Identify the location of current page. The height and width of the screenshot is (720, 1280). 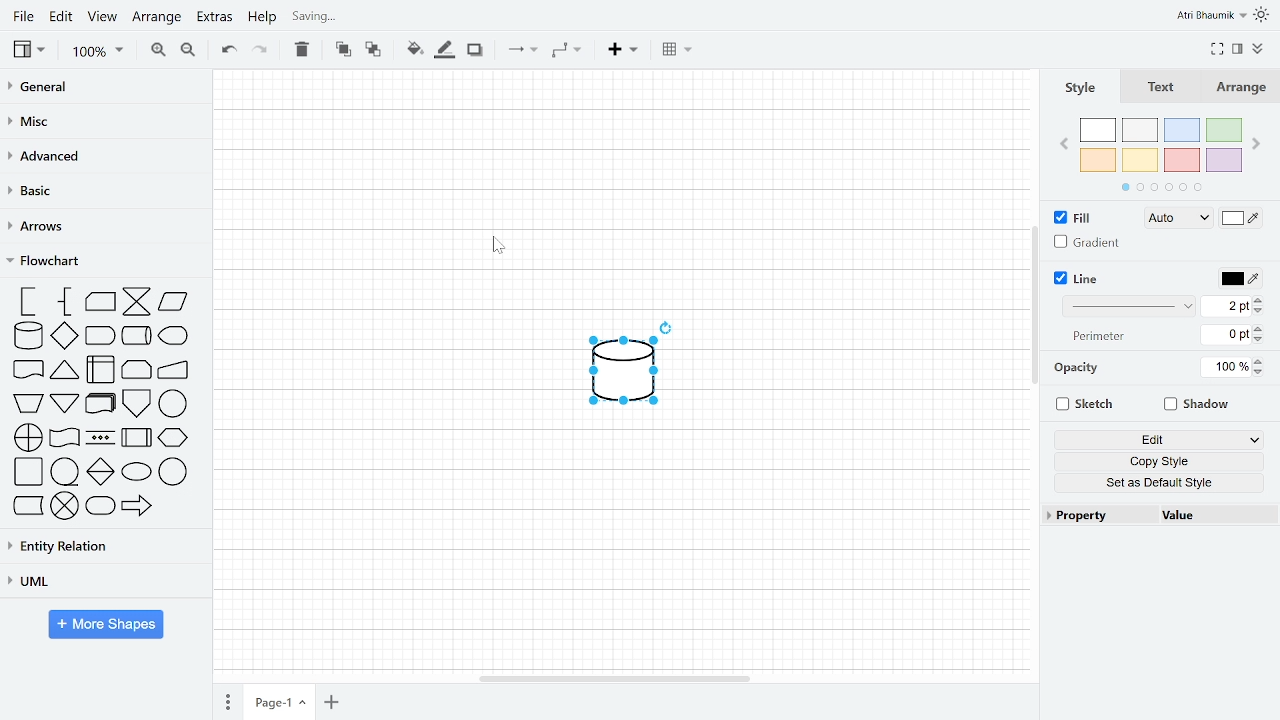
(282, 701).